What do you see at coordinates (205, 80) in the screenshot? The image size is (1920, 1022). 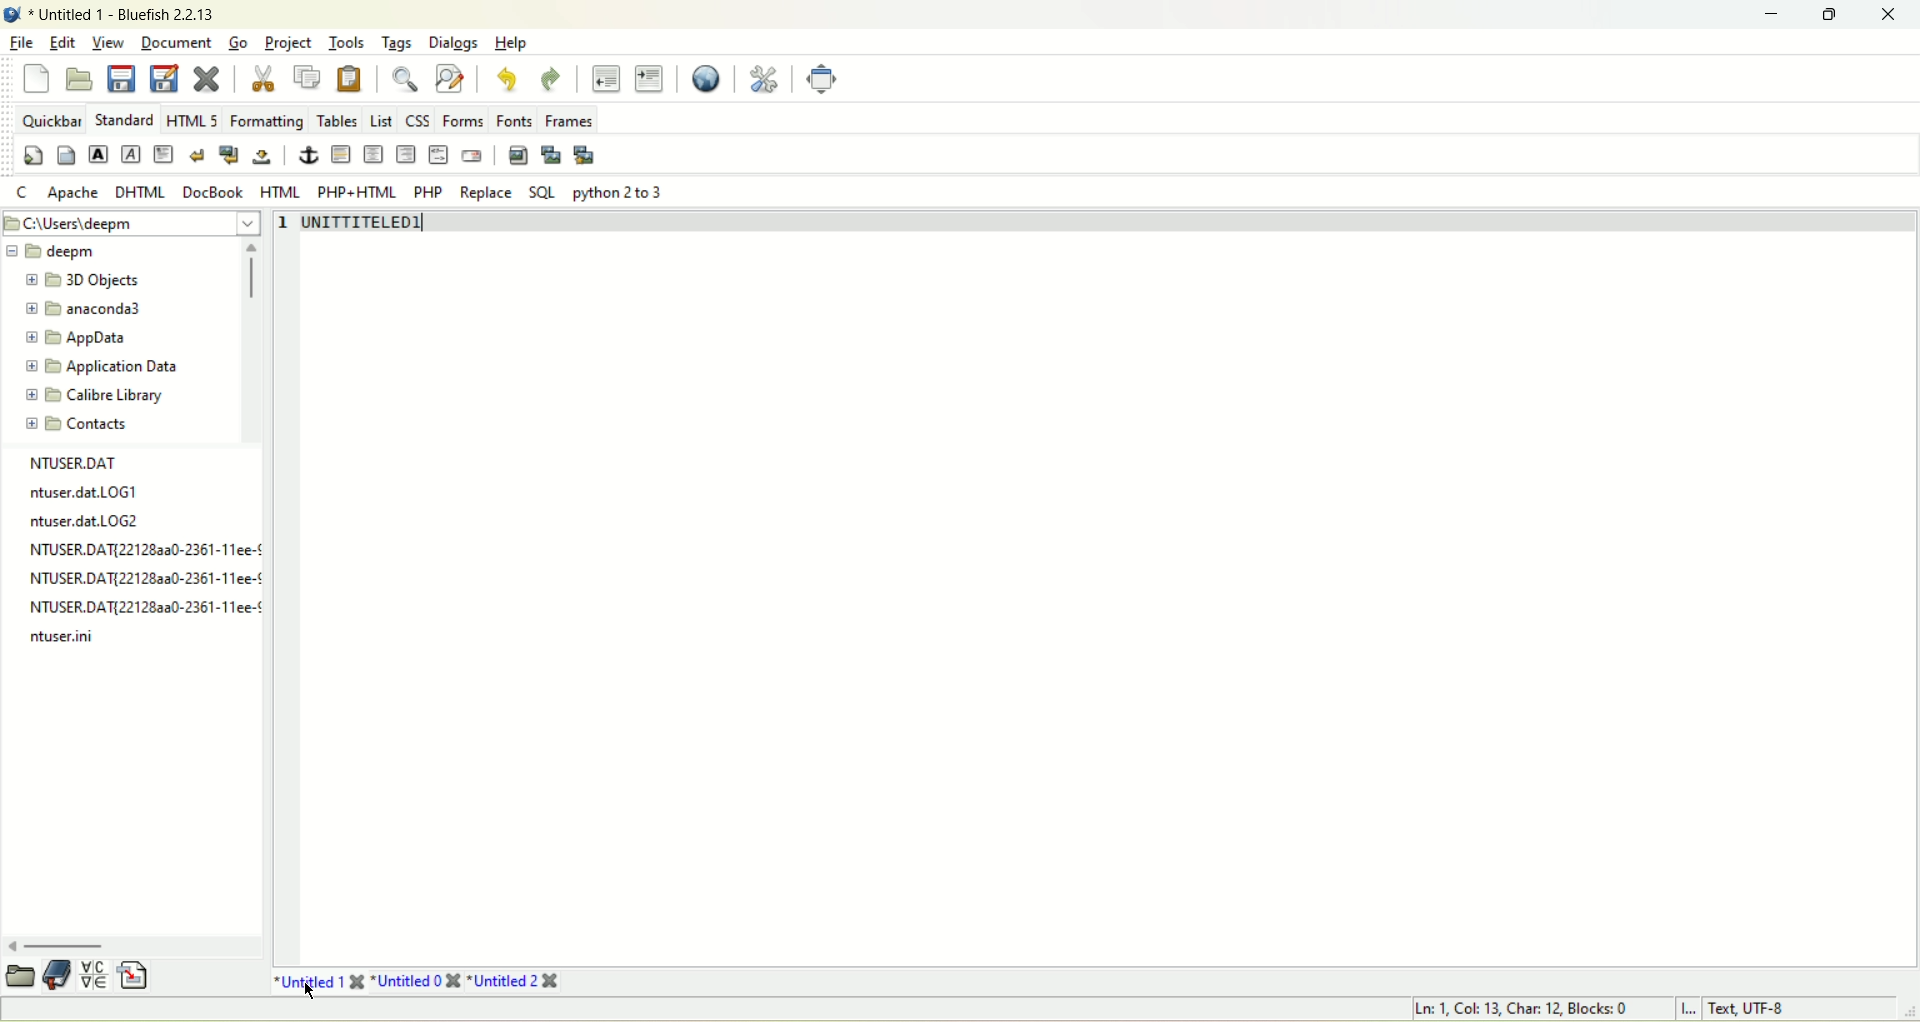 I see `close current file` at bounding box center [205, 80].